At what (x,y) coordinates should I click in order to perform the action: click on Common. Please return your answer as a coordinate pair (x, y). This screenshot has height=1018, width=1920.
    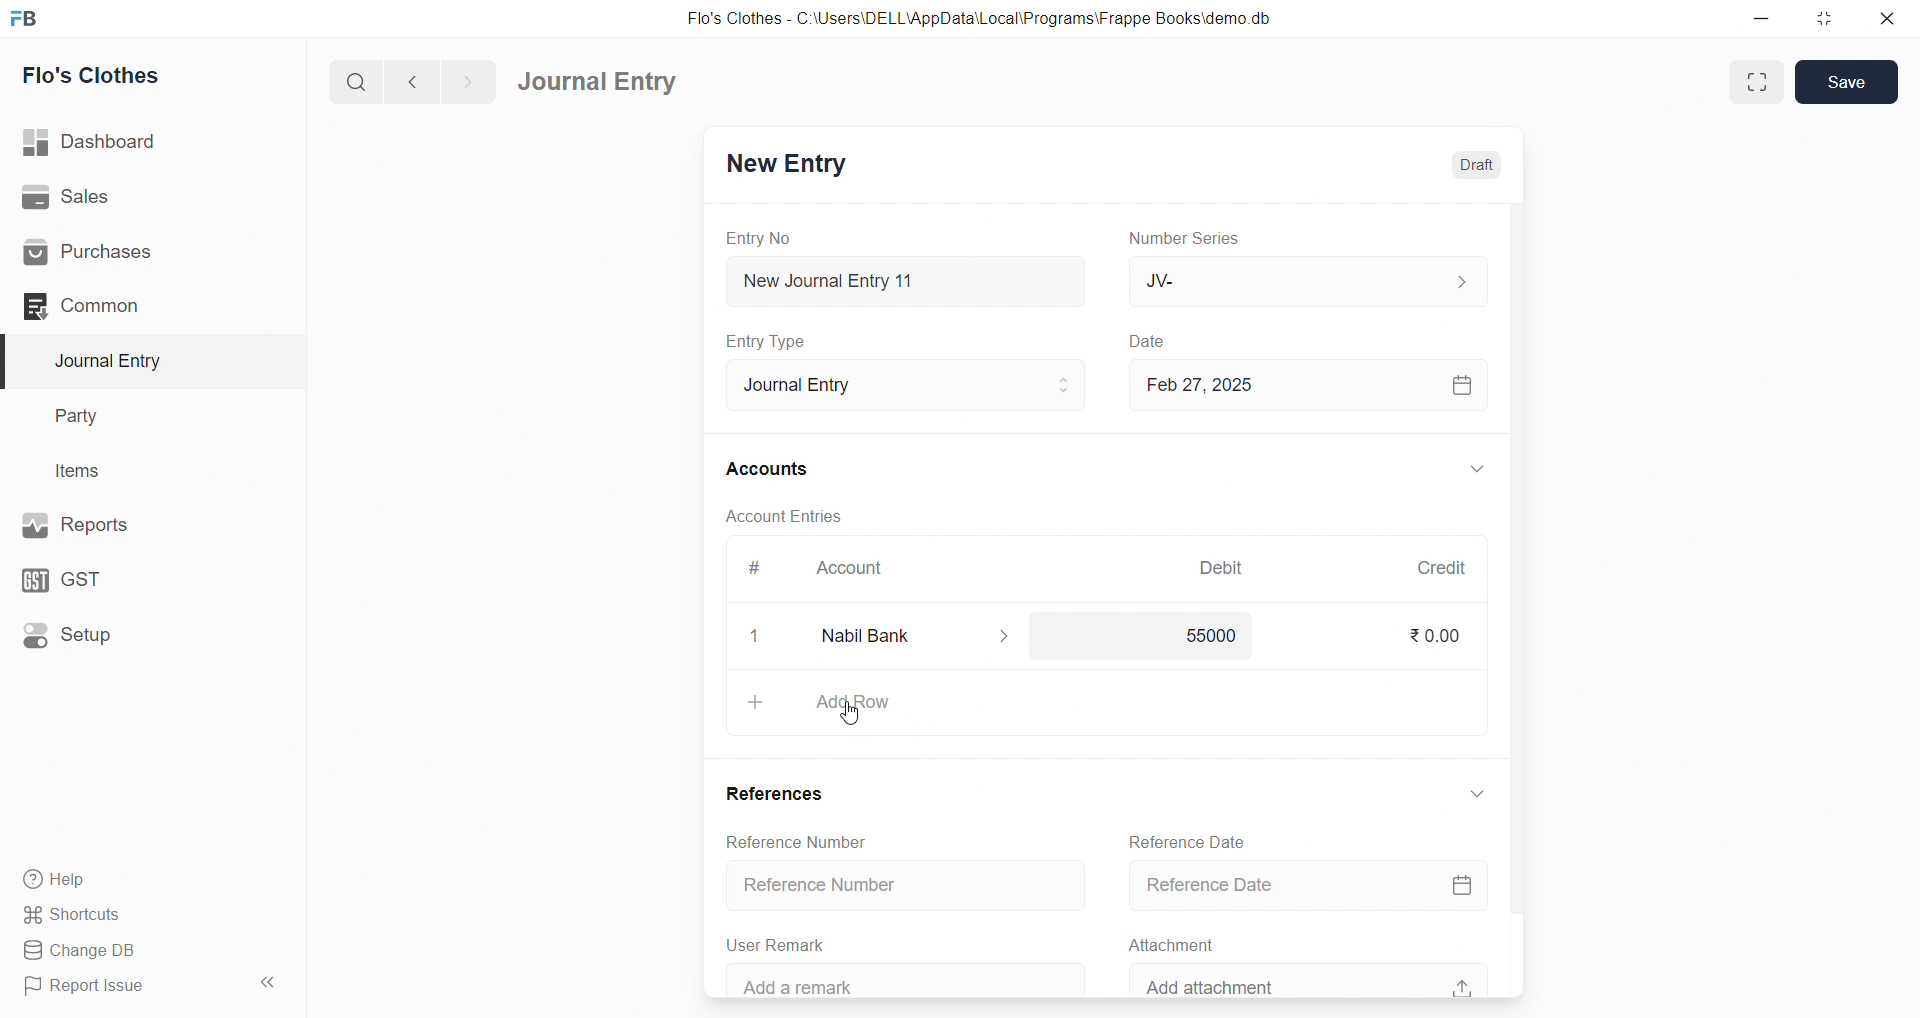
    Looking at the image, I should click on (120, 307).